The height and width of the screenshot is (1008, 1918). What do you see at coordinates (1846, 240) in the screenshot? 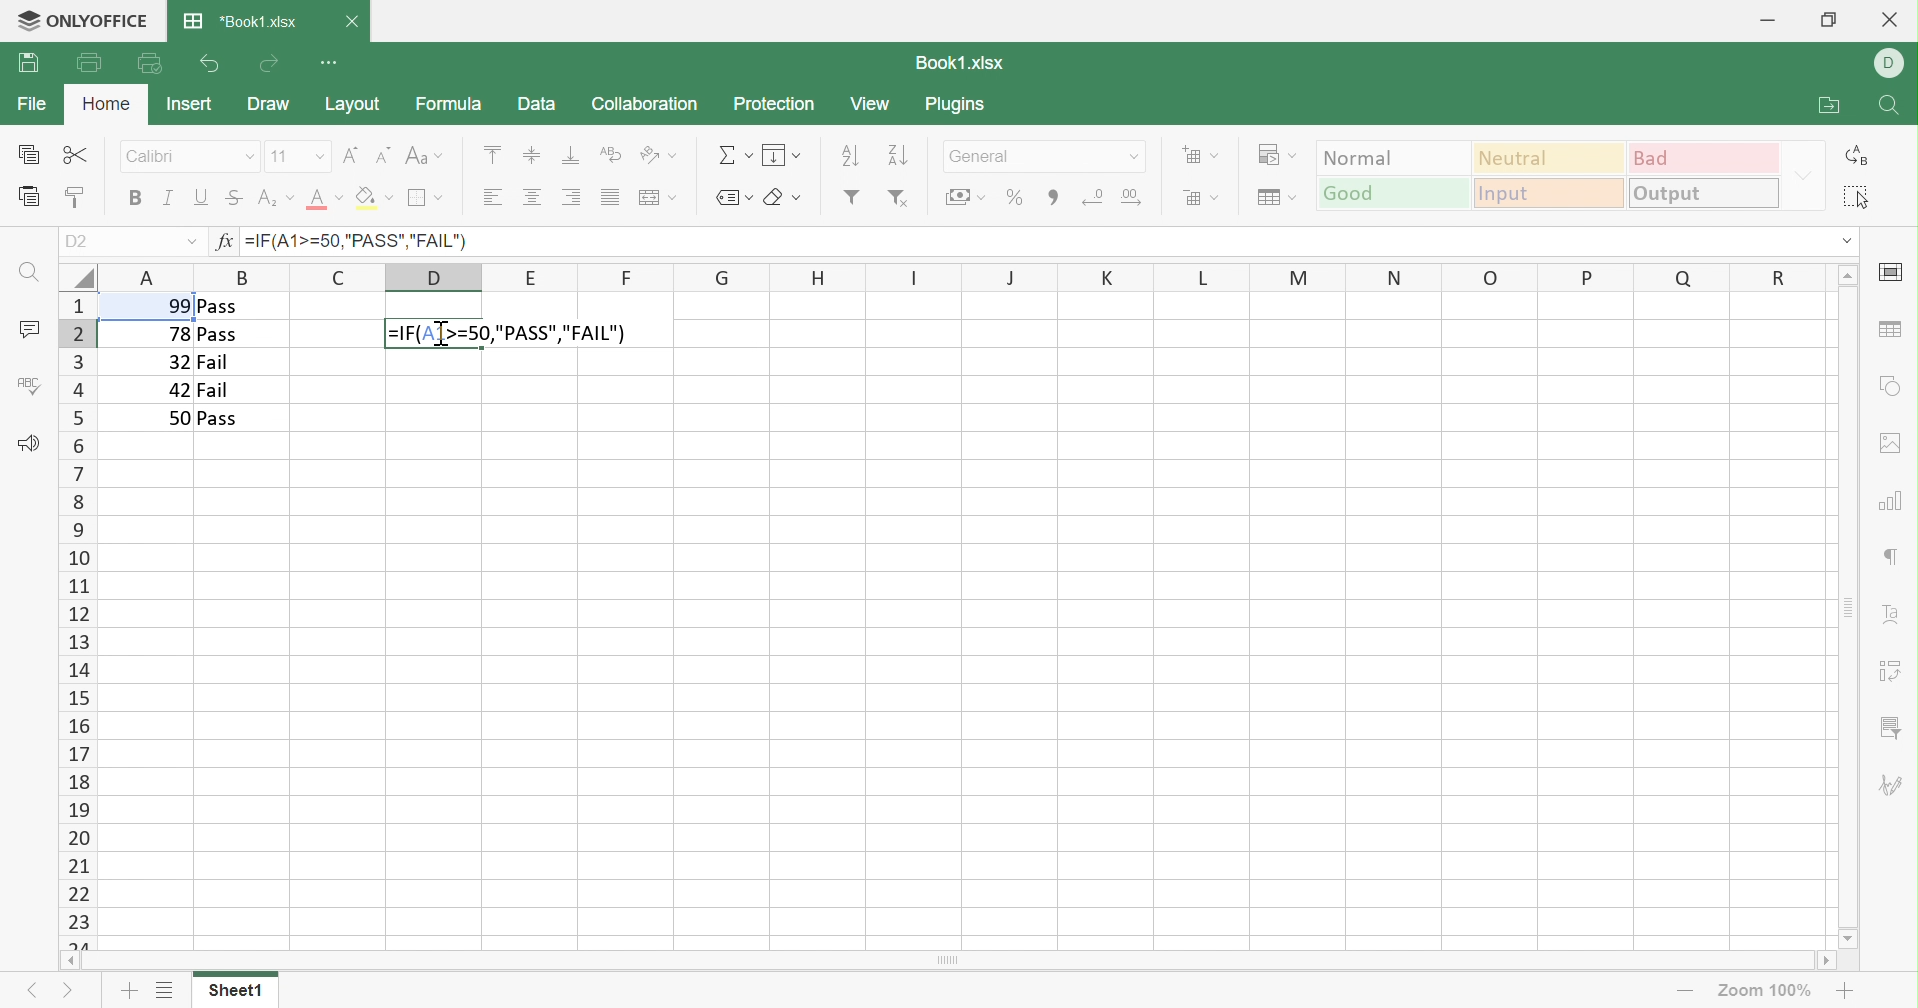
I see `Drop down` at bounding box center [1846, 240].